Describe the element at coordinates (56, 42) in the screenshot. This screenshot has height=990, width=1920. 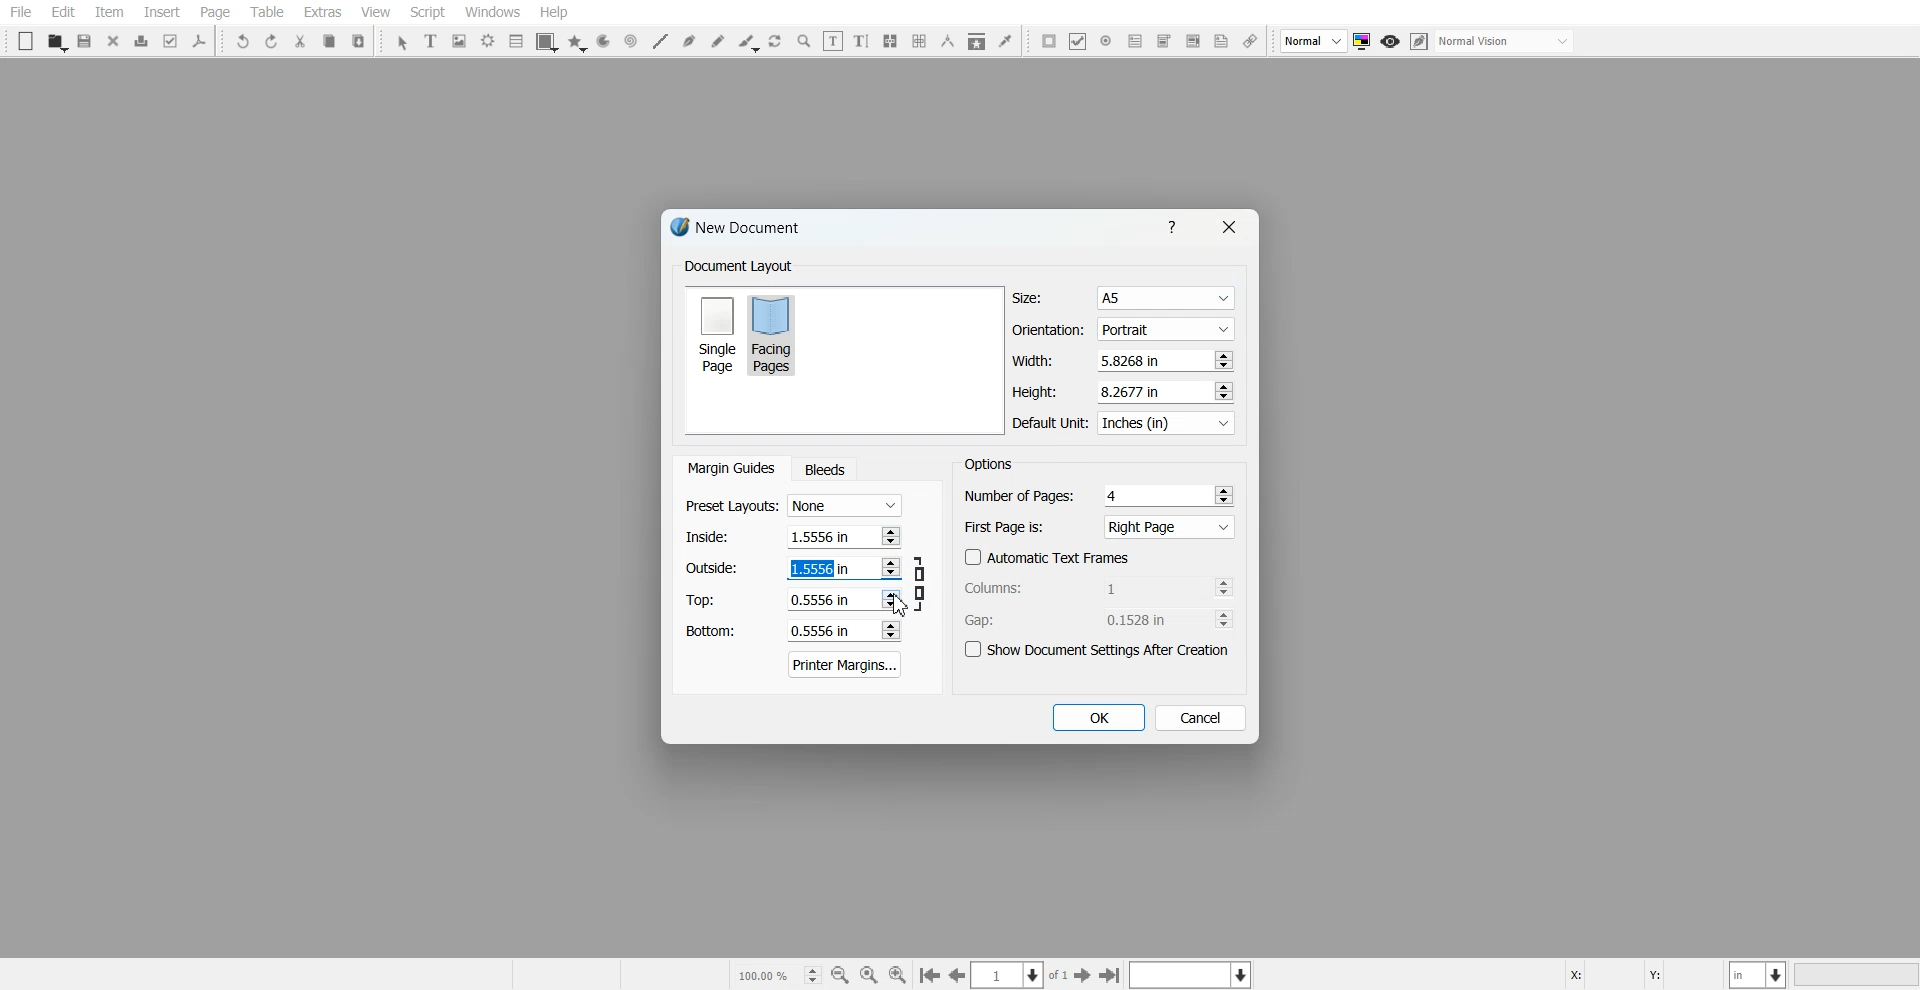
I see `Open` at that location.